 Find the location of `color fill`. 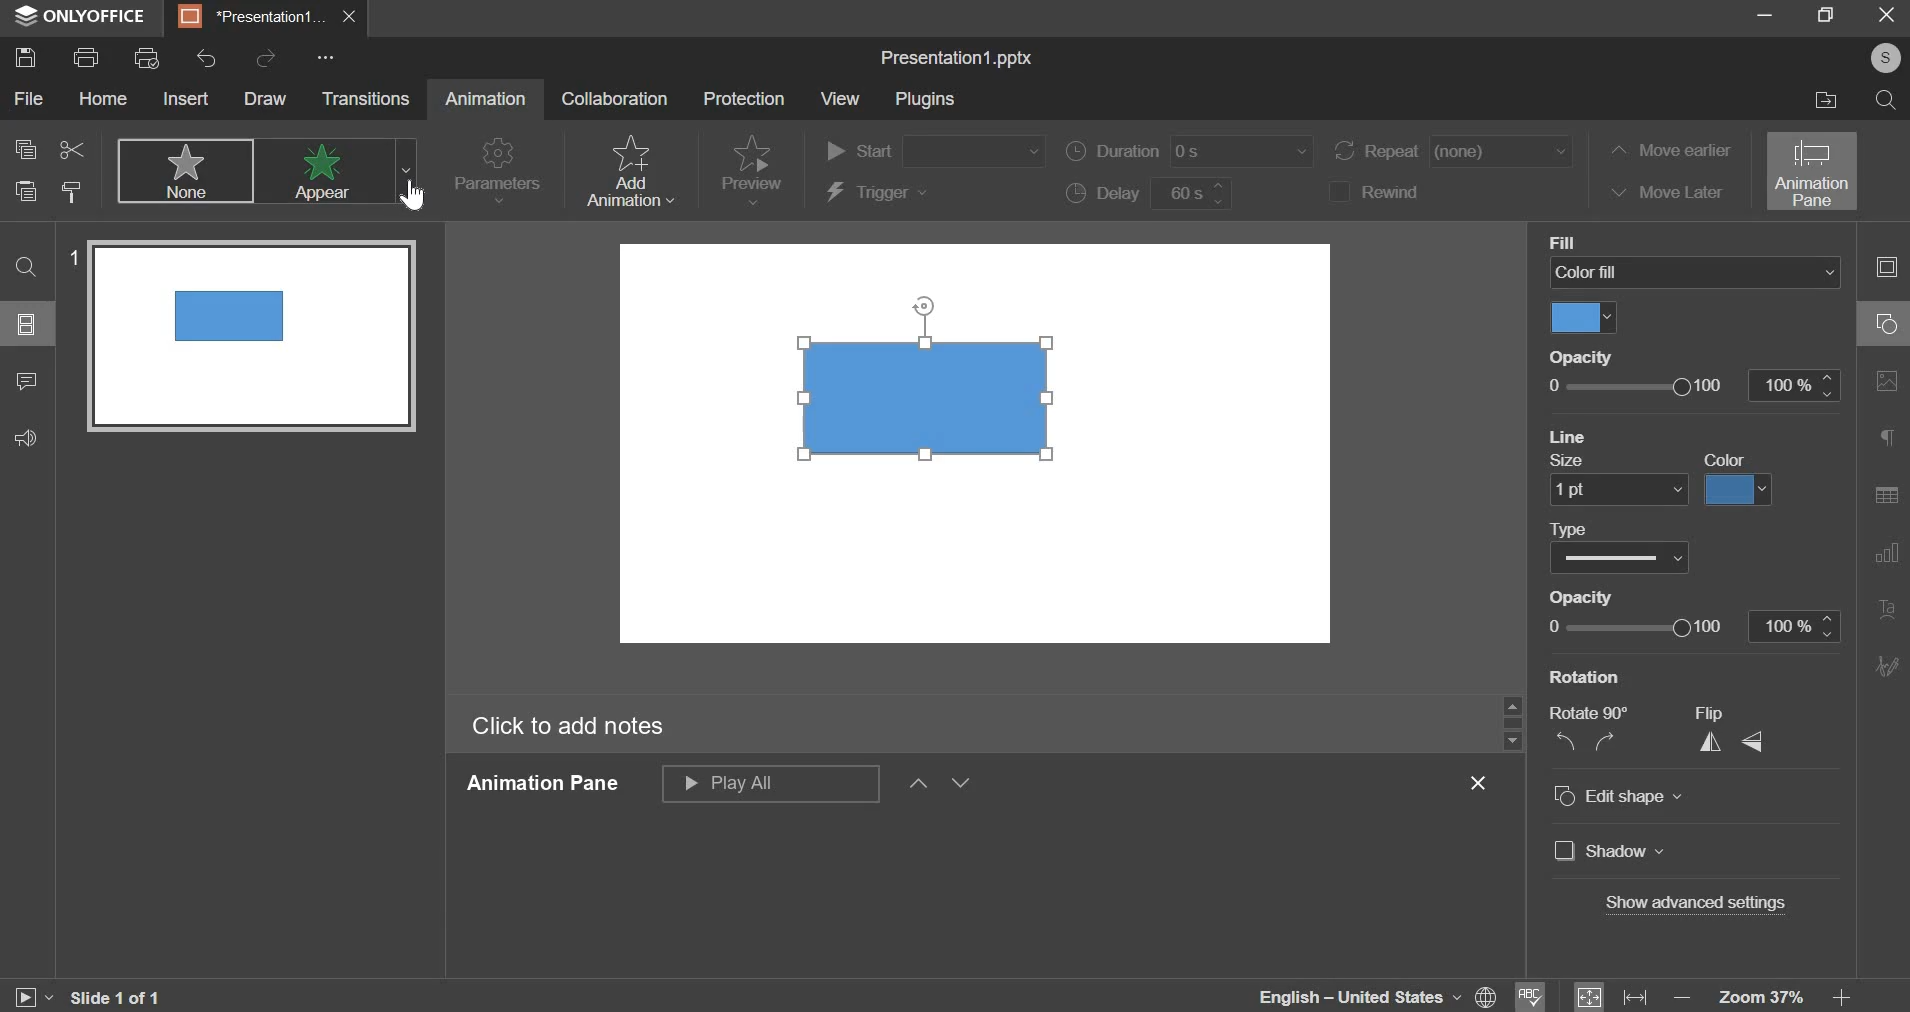

color fill is located at coordinates (1694, 273).